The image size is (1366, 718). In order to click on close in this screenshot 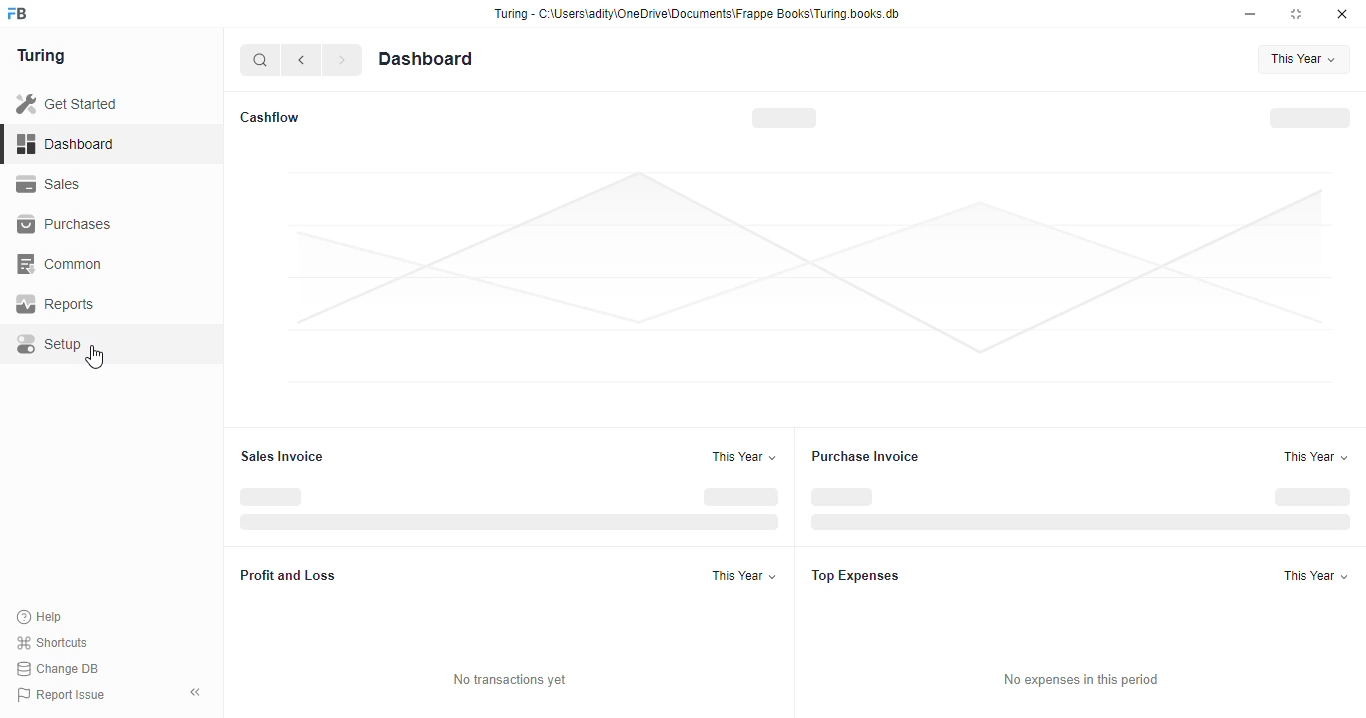, I will do `click(1345, 15)`.